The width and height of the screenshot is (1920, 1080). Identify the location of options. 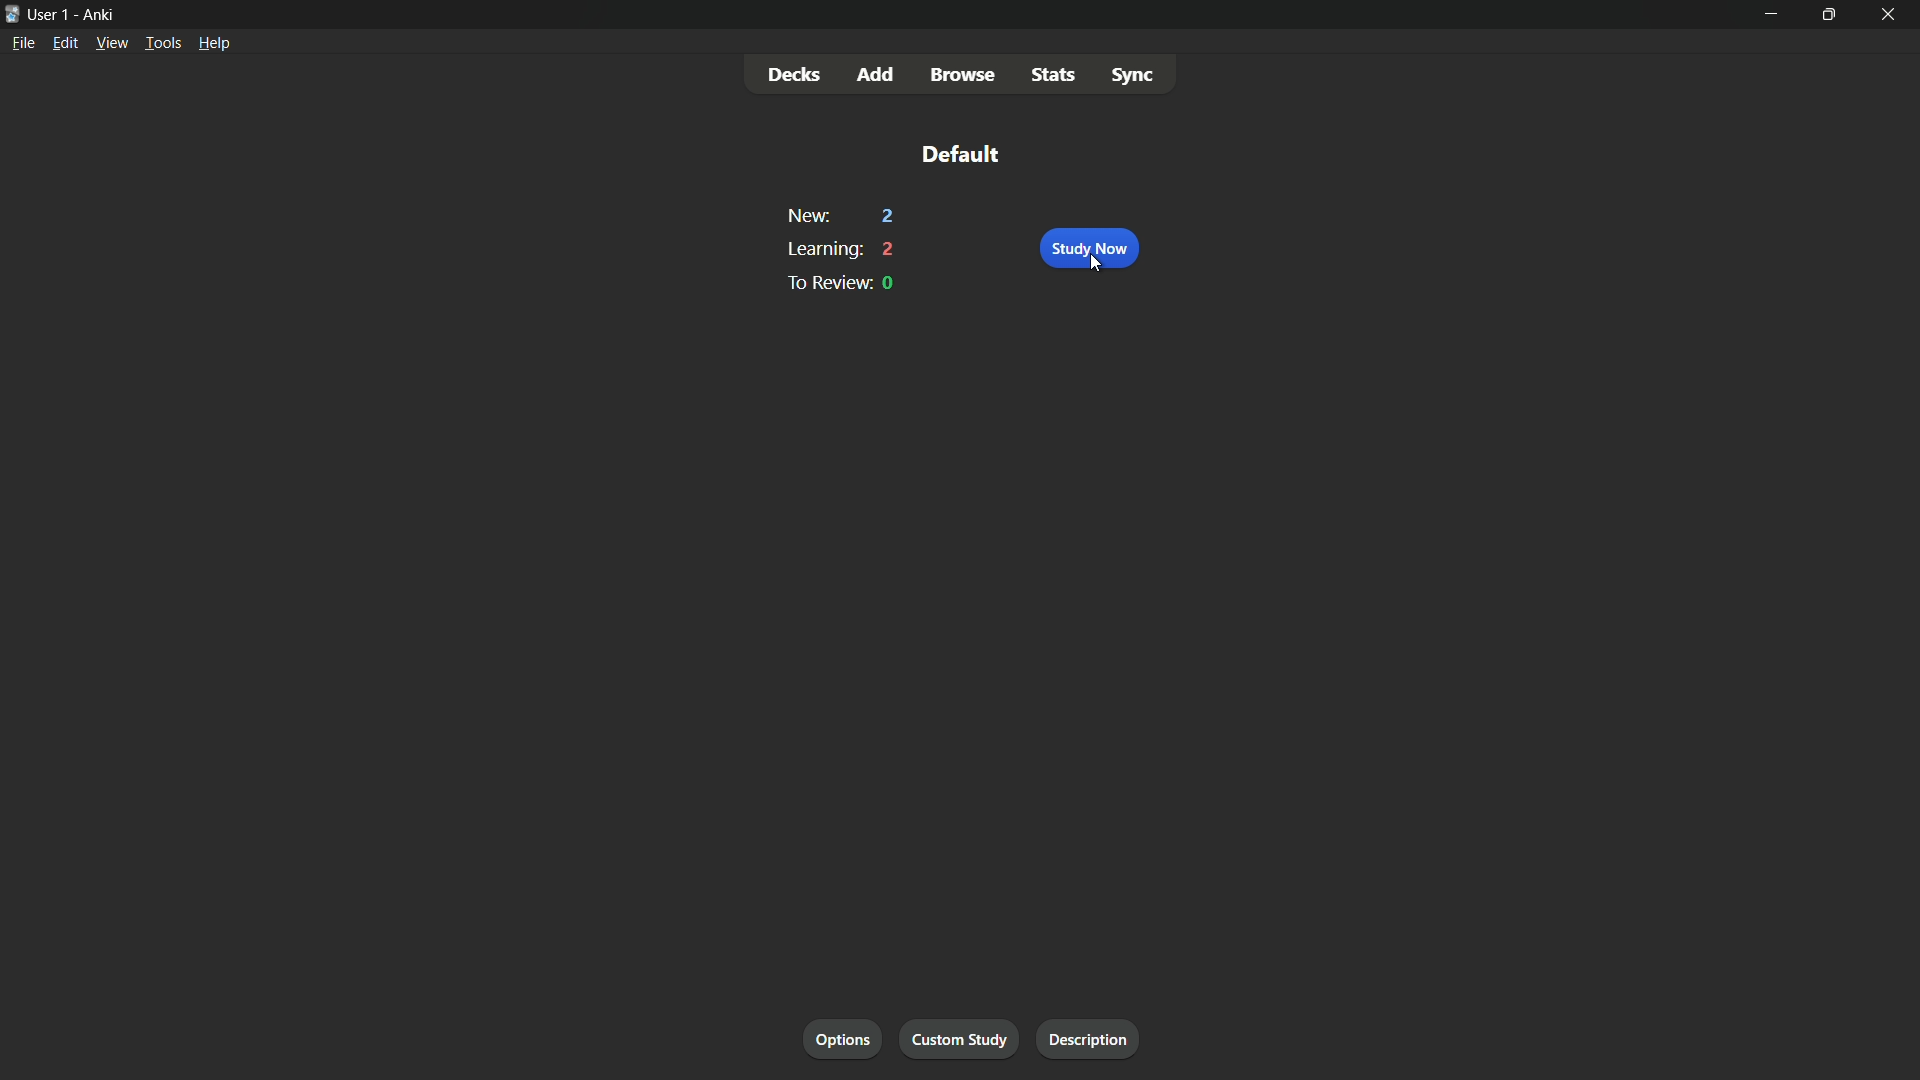
(844, 1038).